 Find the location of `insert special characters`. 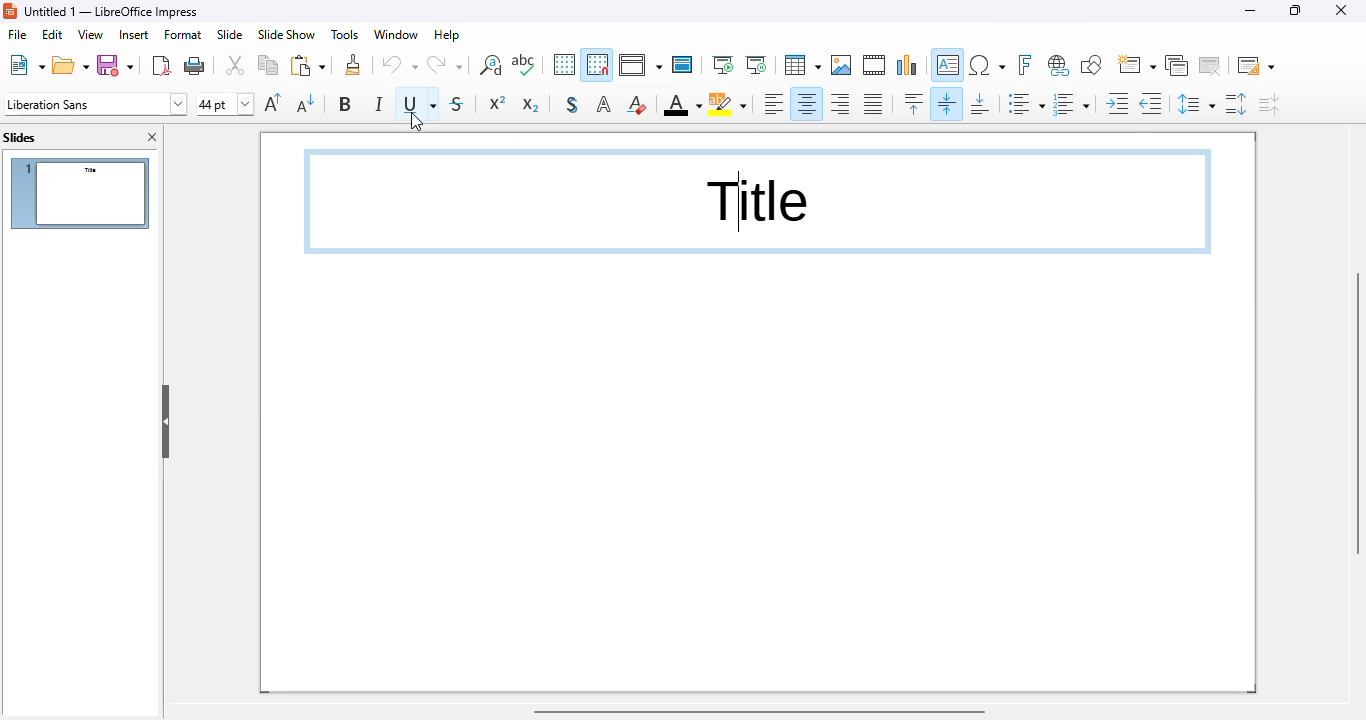

insert special characters is located at coordinates (987, 65).